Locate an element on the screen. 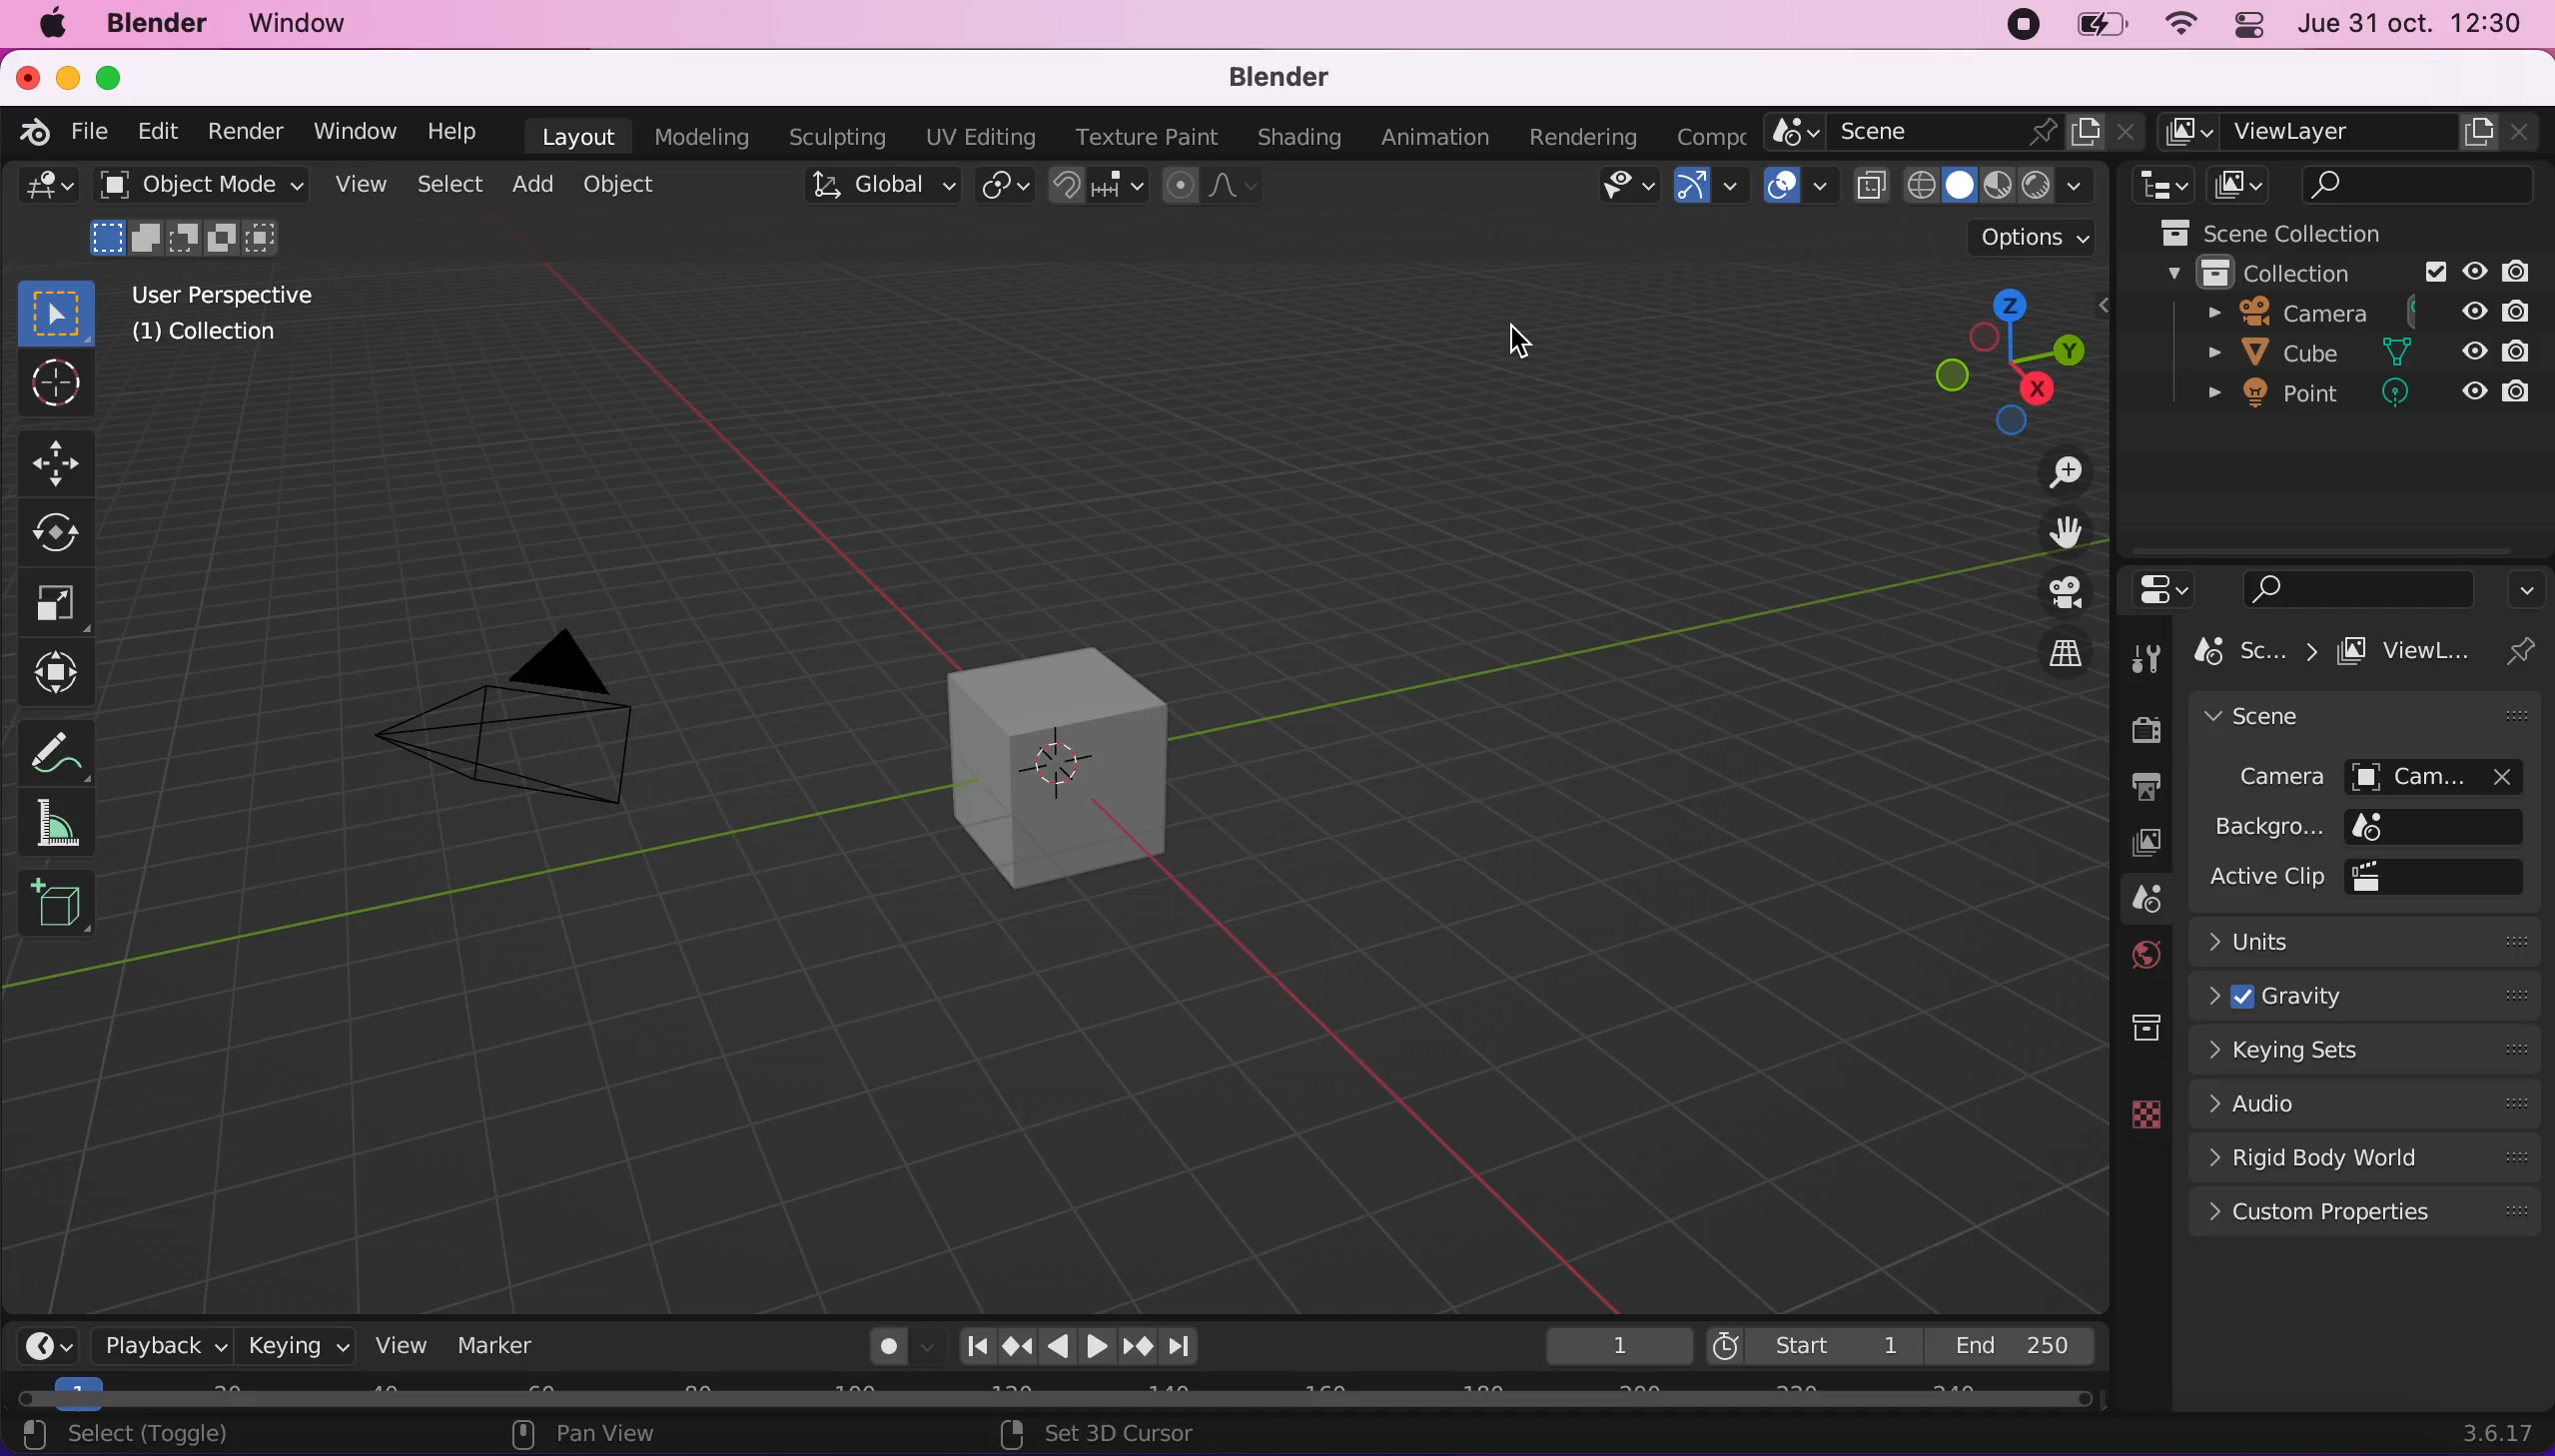  maximize is located at coordinates (120, 76).